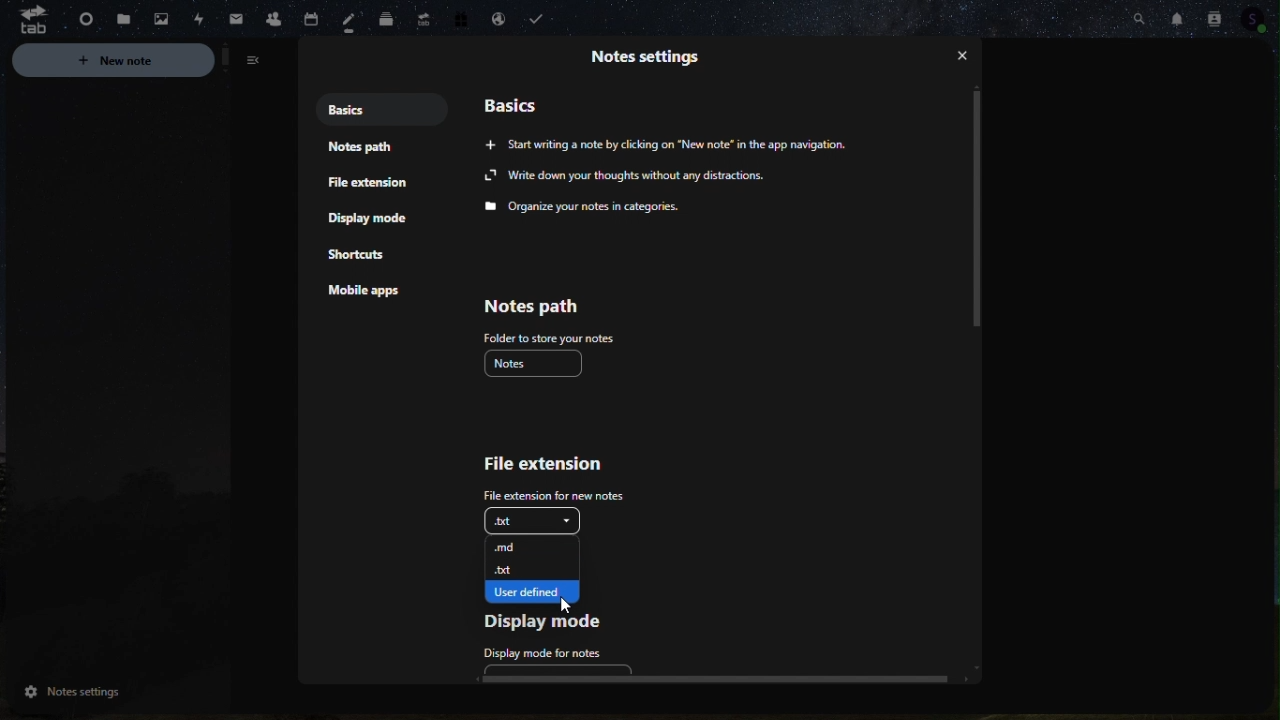 The width and height of the screenshot is (1280, 720). Describe the element at coordinates (199, 17) in the screenshot. I see `Activity` at that location.